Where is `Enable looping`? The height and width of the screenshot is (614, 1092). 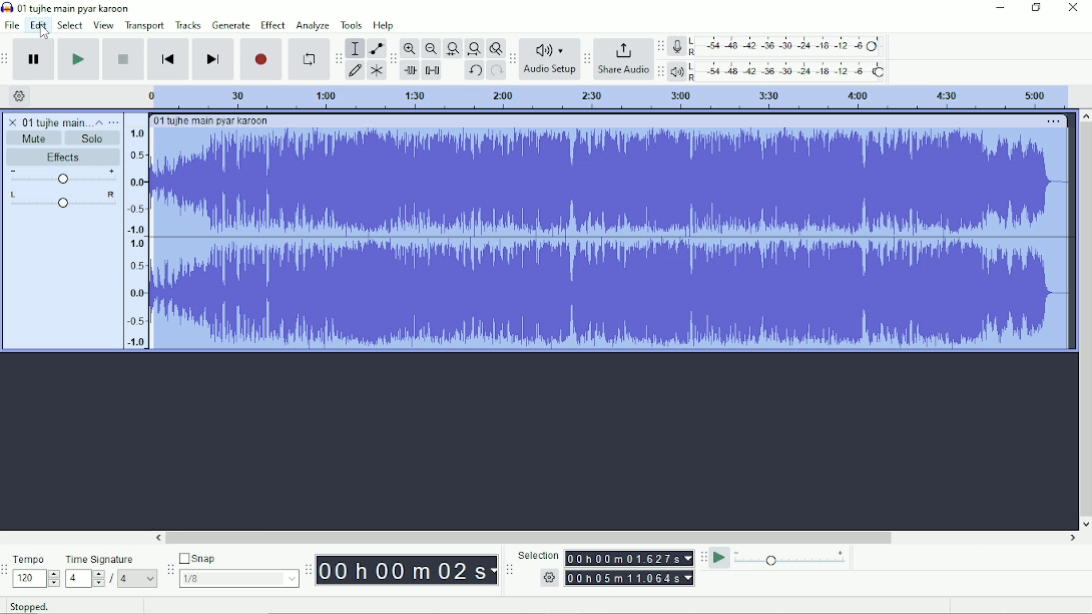
Enable looping is located at coordinates (309, 59).